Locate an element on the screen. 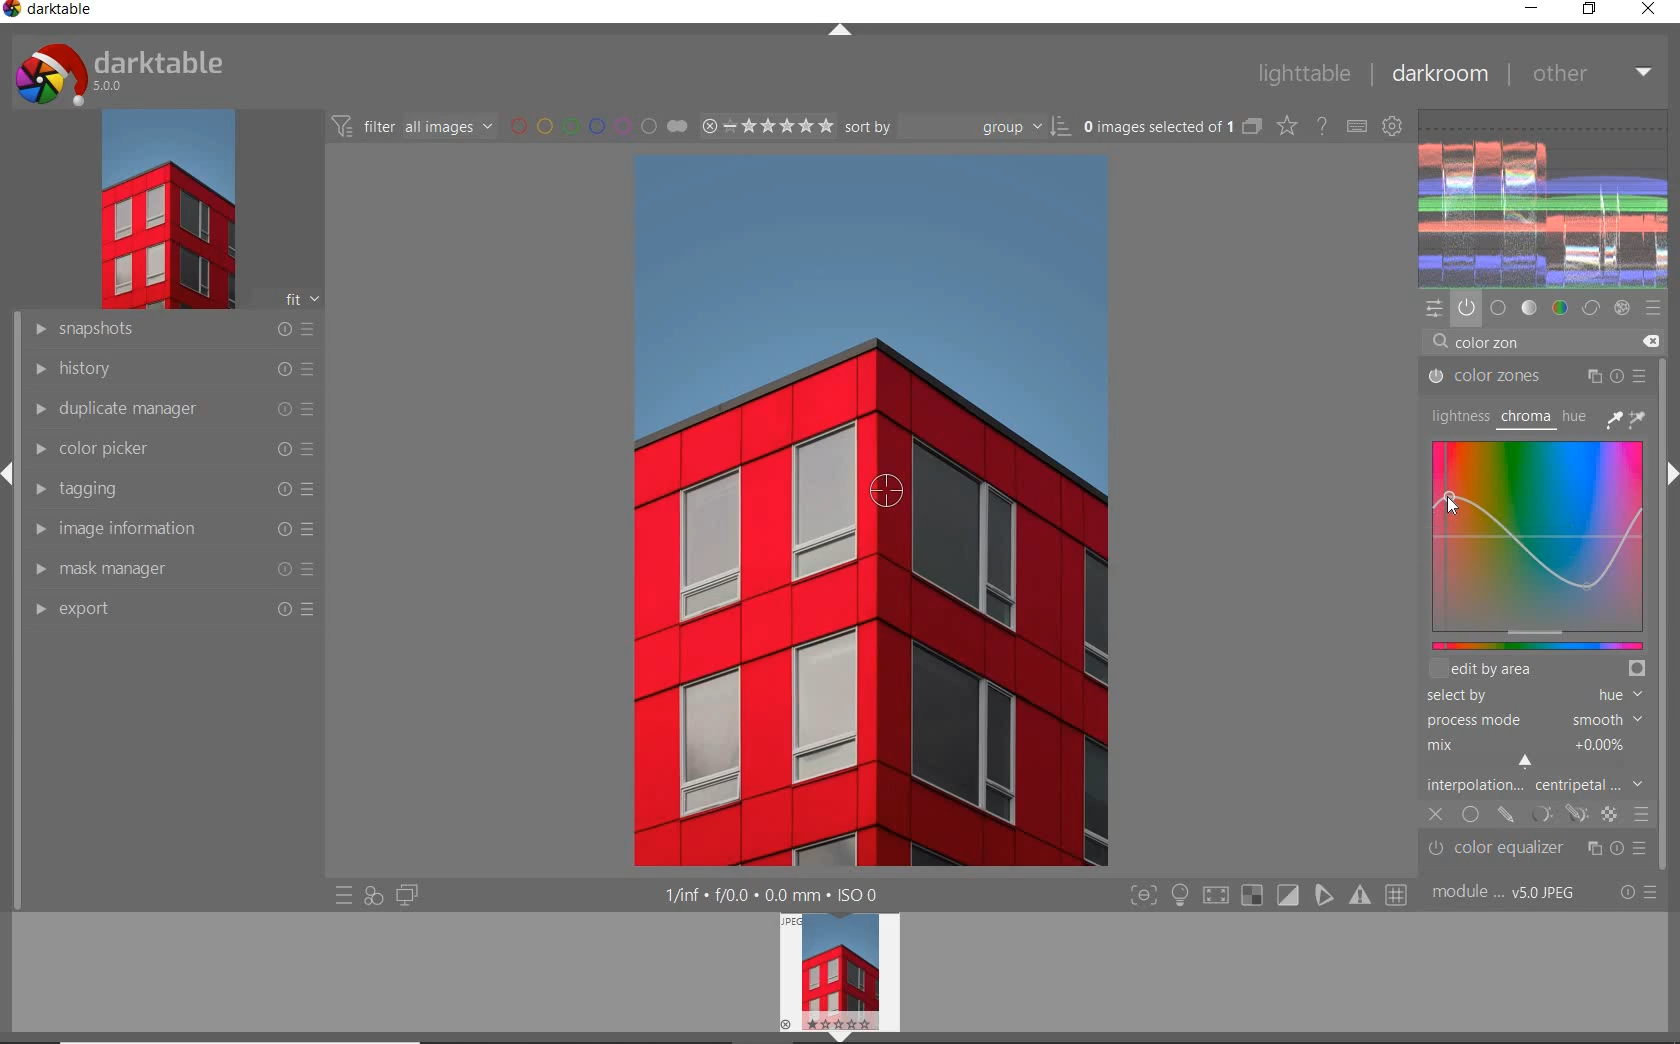 Image resolution: width=1680 pixels, height=1044 pixels. COLOR ZONES is located at coordinates (1537, 377).